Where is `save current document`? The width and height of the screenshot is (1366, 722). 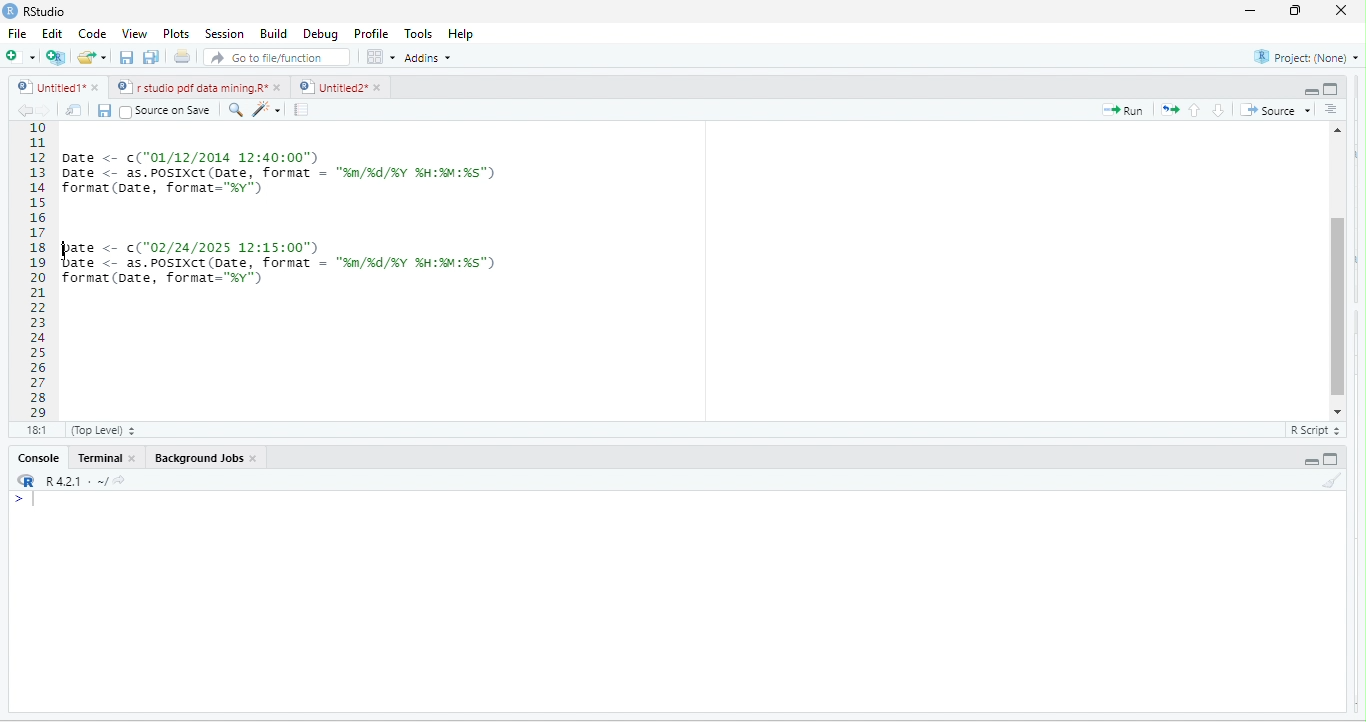
save current document is located at coordinates (108, 112).